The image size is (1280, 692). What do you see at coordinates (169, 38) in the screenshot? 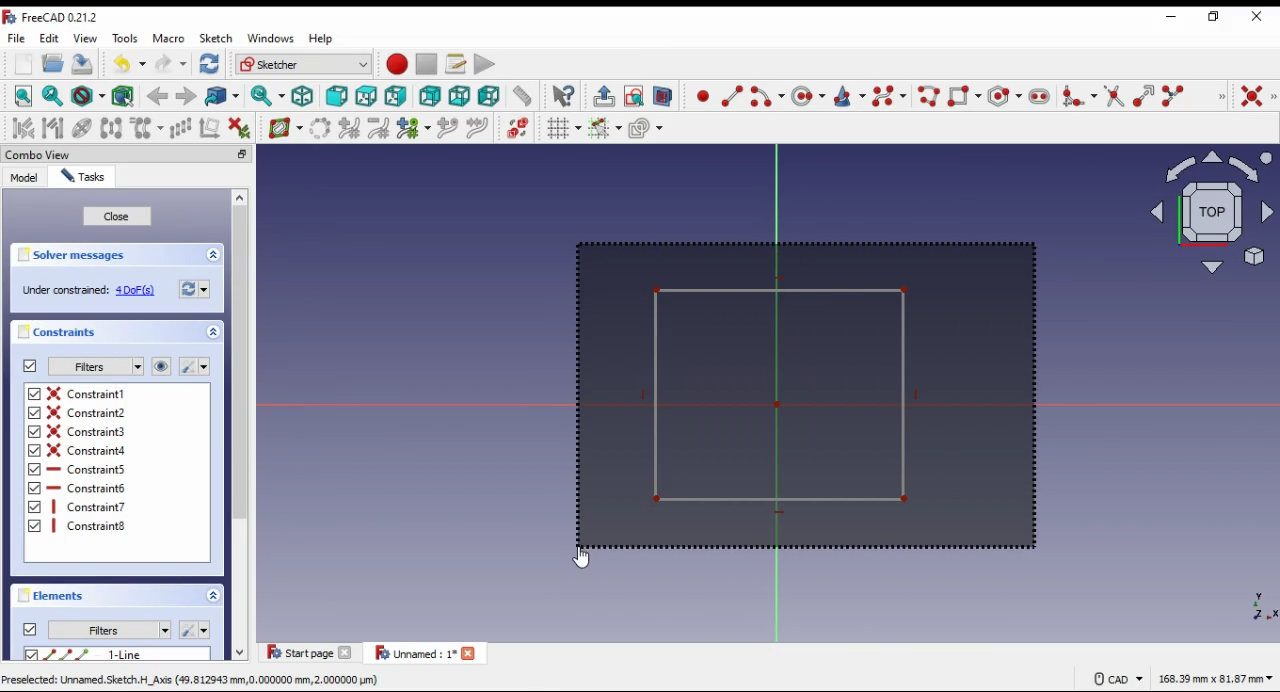
I see `macro` at bounding box center [169, 38].